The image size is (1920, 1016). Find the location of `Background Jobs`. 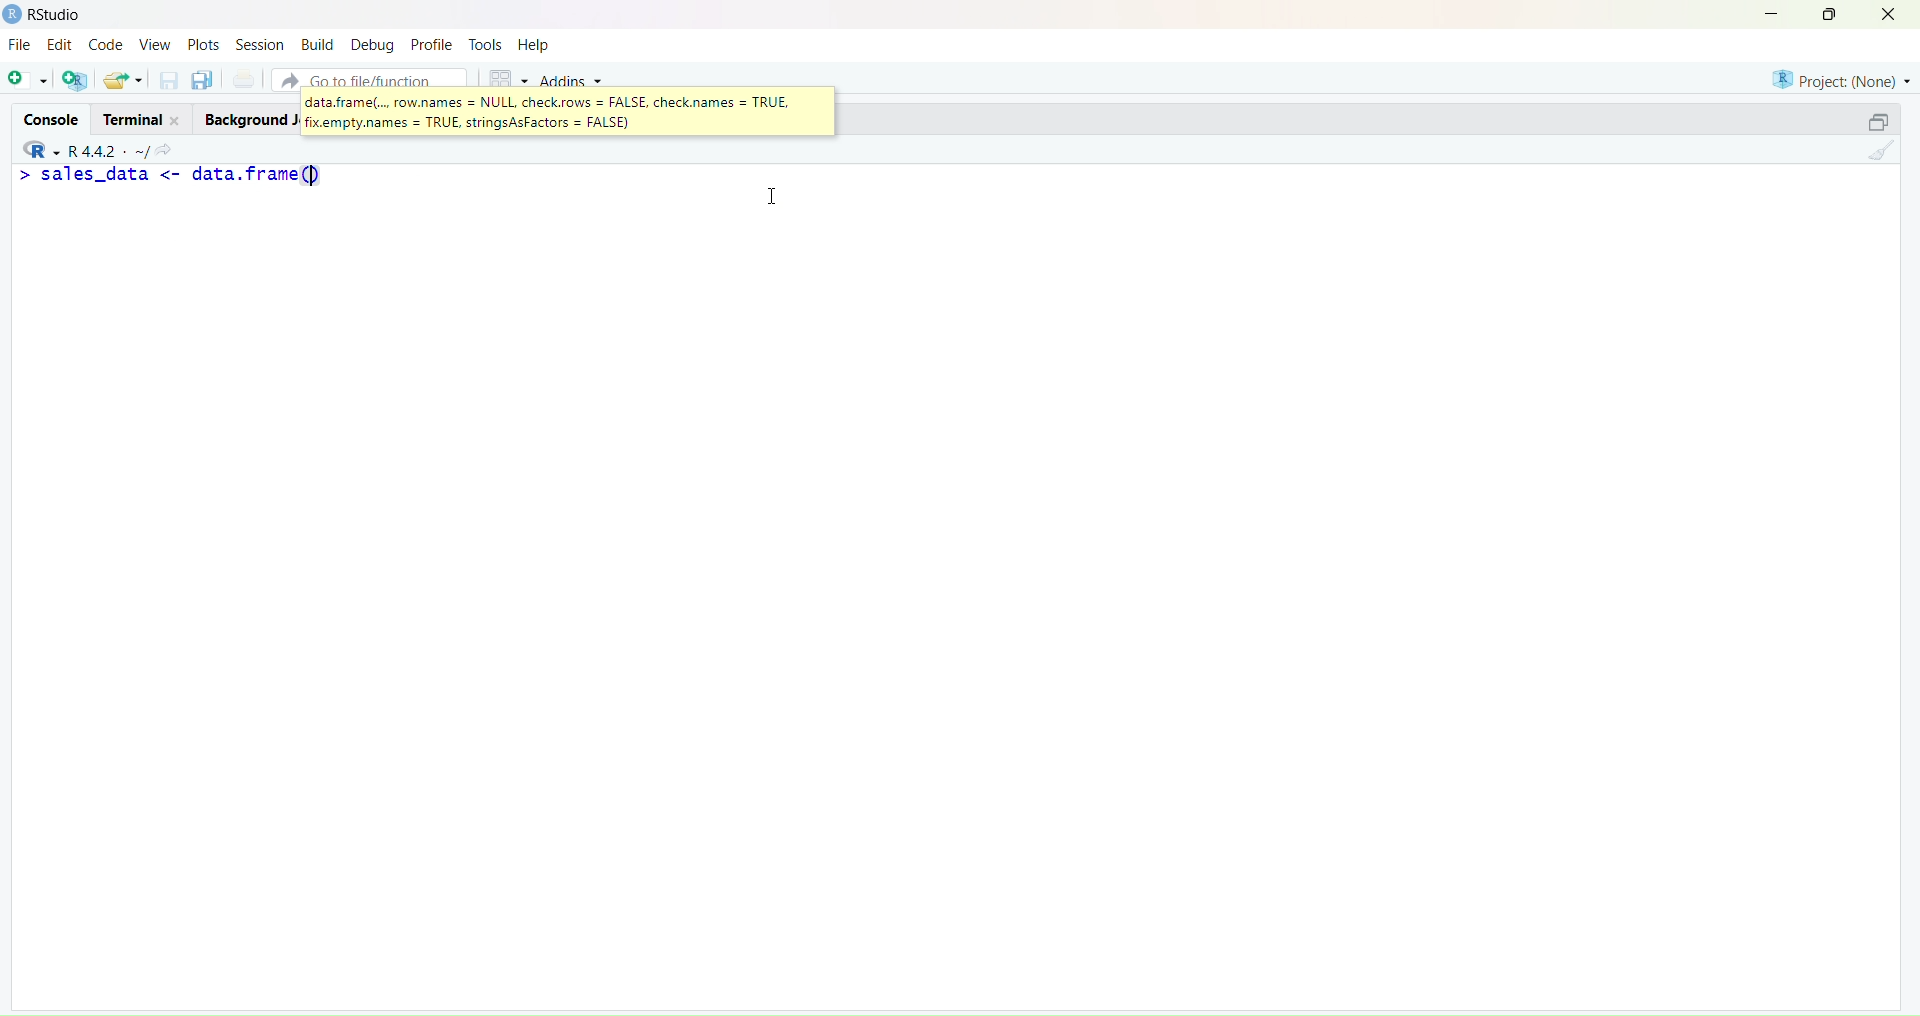

Background Jobs is located at coordinates (248, 119).